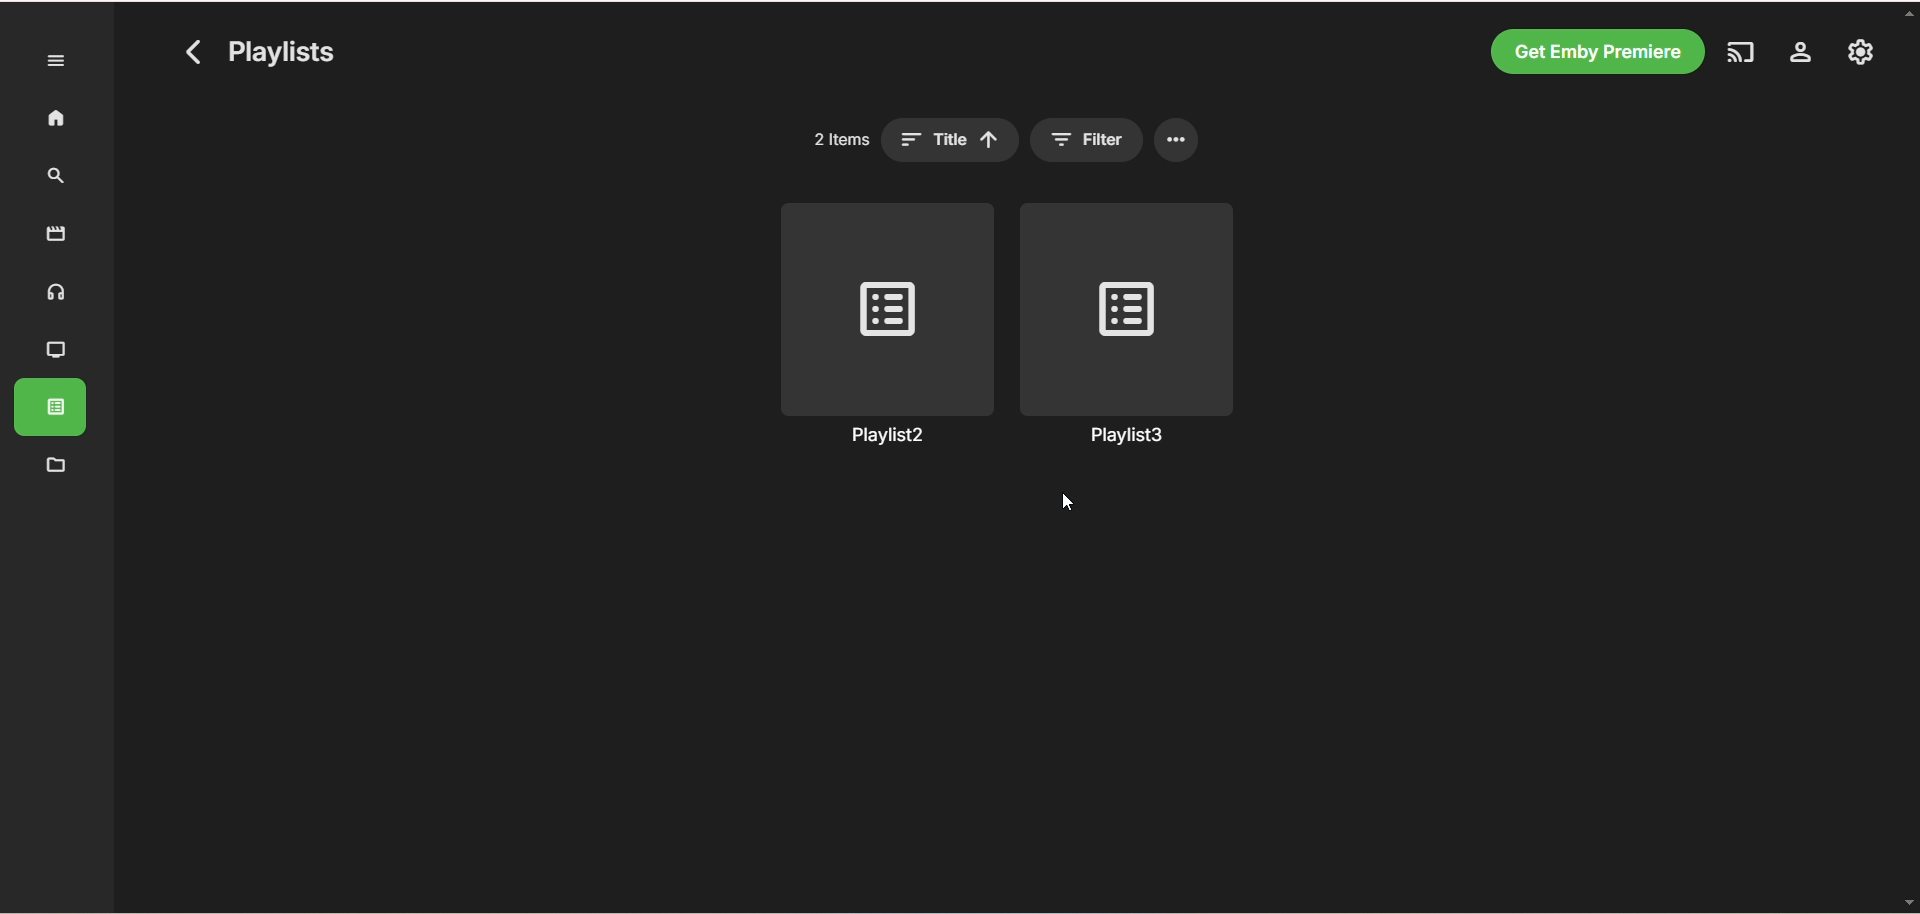 The height and width of the screenshot is (914, 1920). I want to click on options, so click(1177, 140).